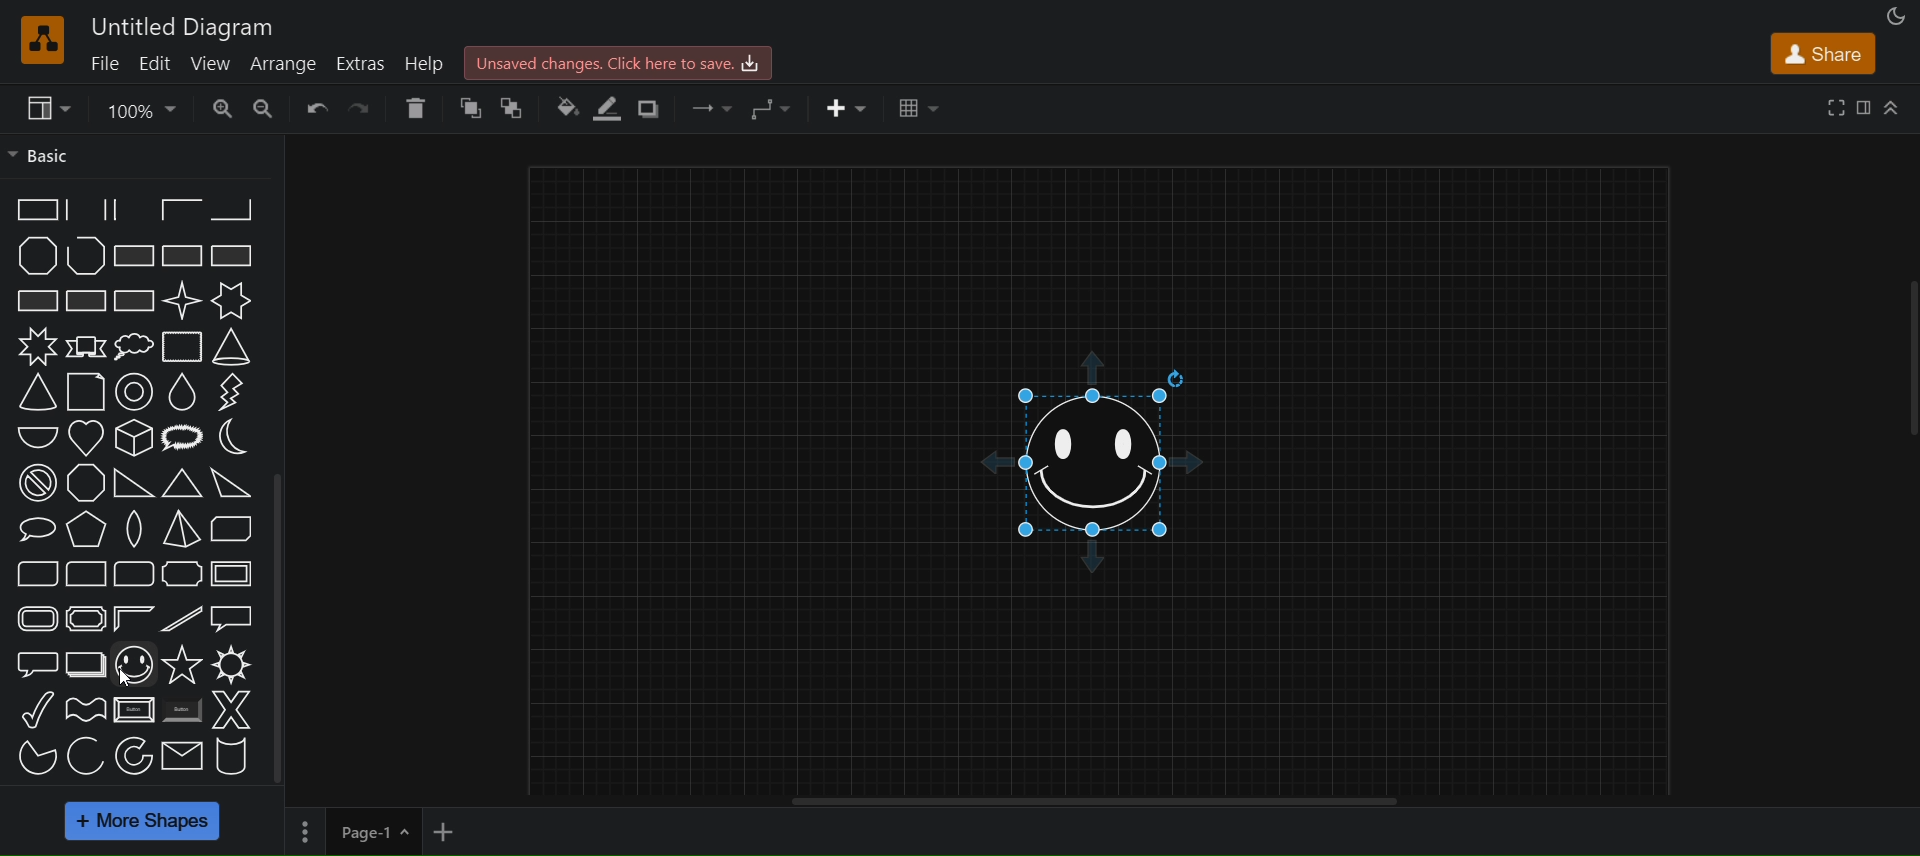  Describe the element at coordinates (36, 660) in the screenshot. I see `rounded rectangular callout` at that location.